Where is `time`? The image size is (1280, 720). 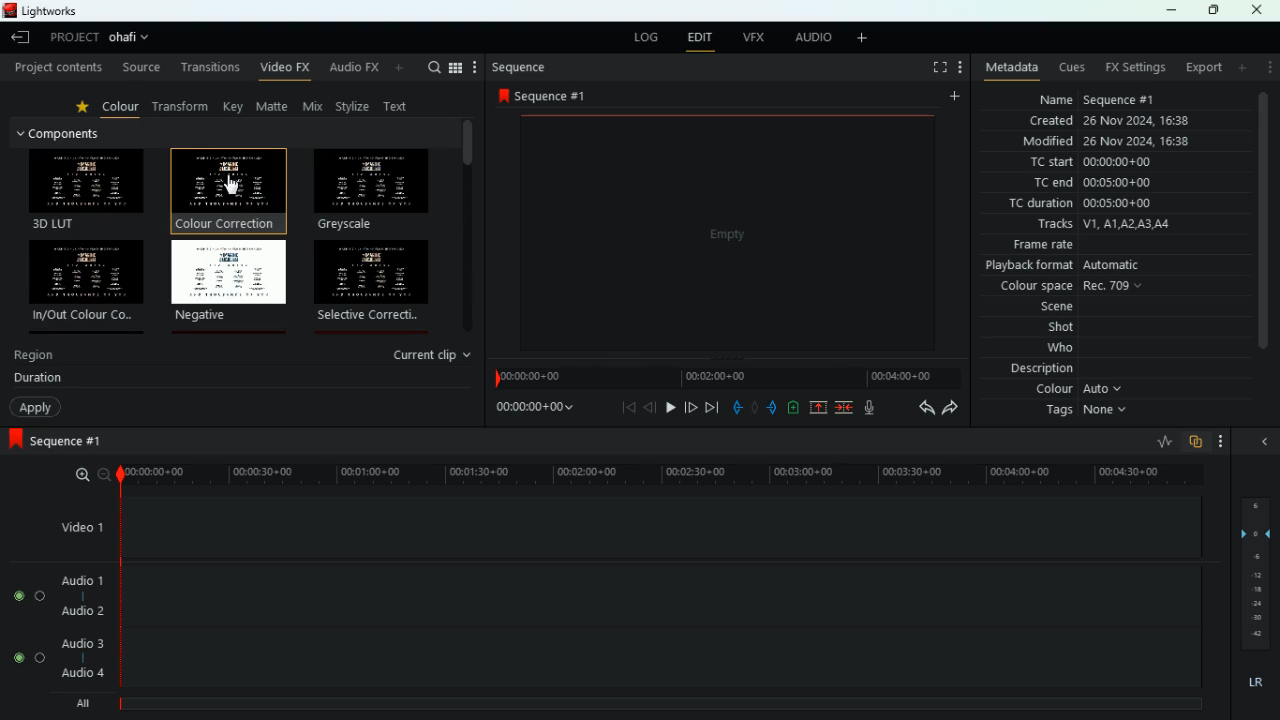 time is located at coordinates (531, 410).